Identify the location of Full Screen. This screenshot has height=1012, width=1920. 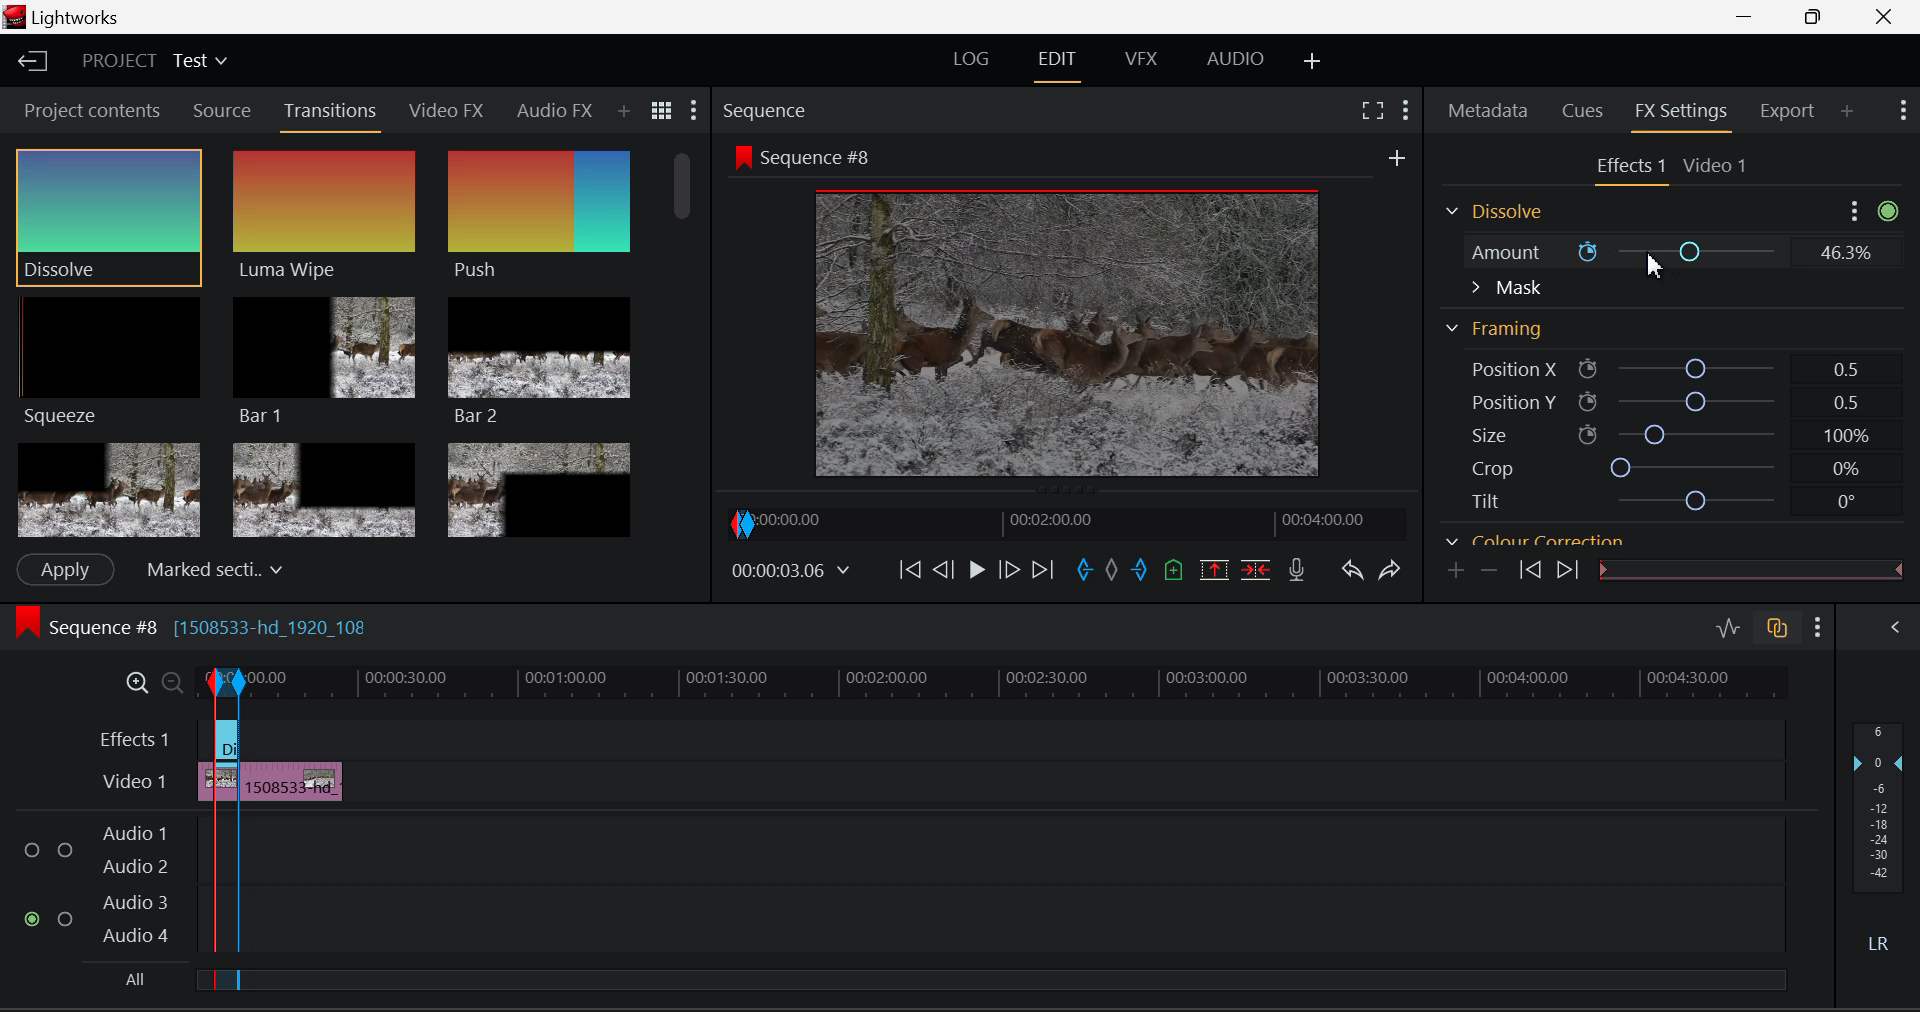
(1375, 110).